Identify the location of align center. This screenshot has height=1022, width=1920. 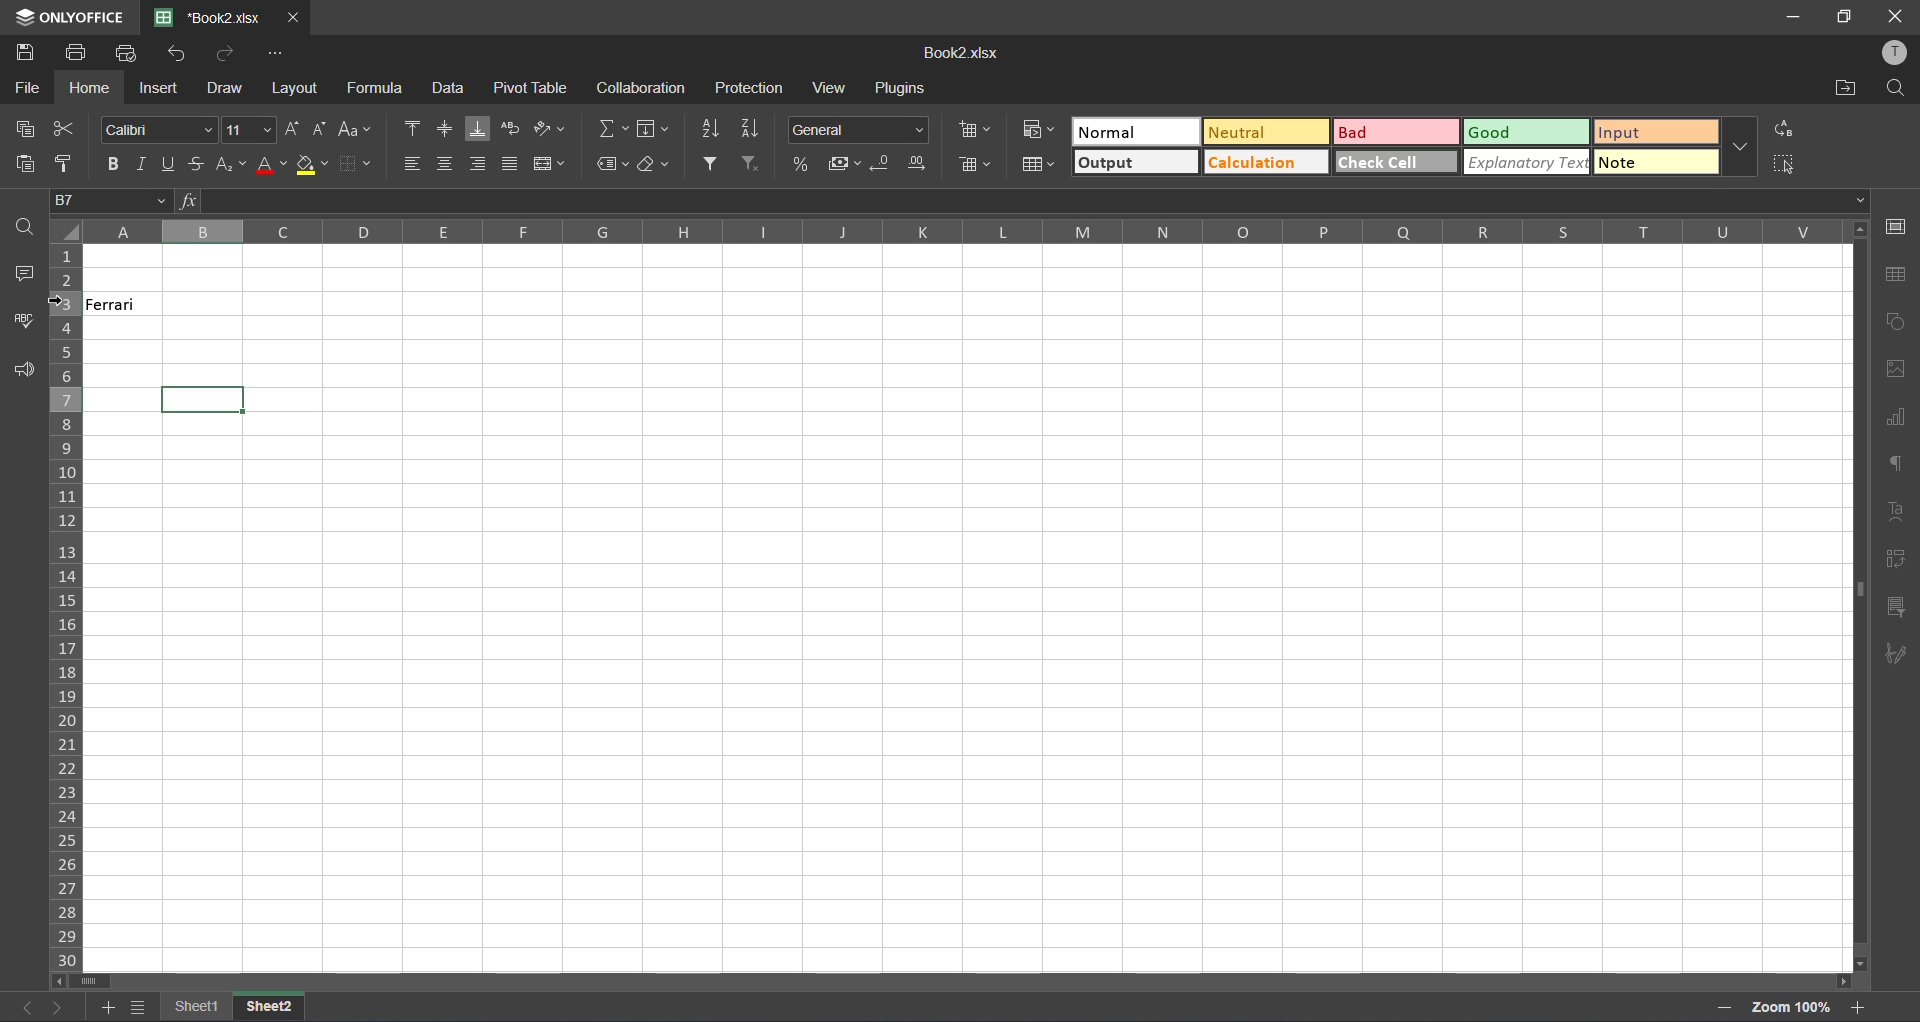
(442, 162).